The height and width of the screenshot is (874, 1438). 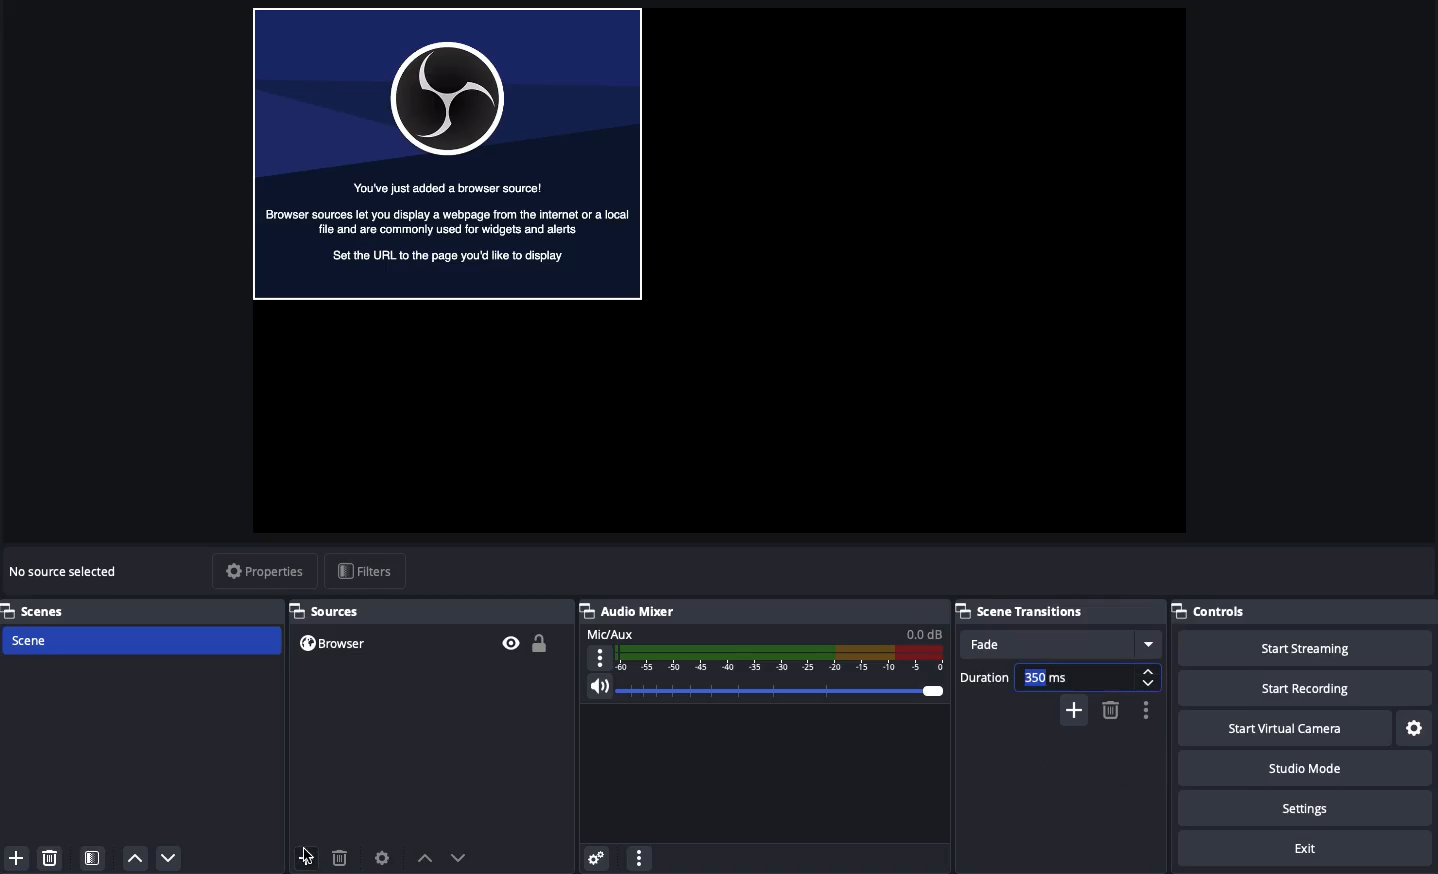 What do you see at coordinates (1054, 611) in the screenshot?
I see `Scene transition` at bounding box center [1054, 611].